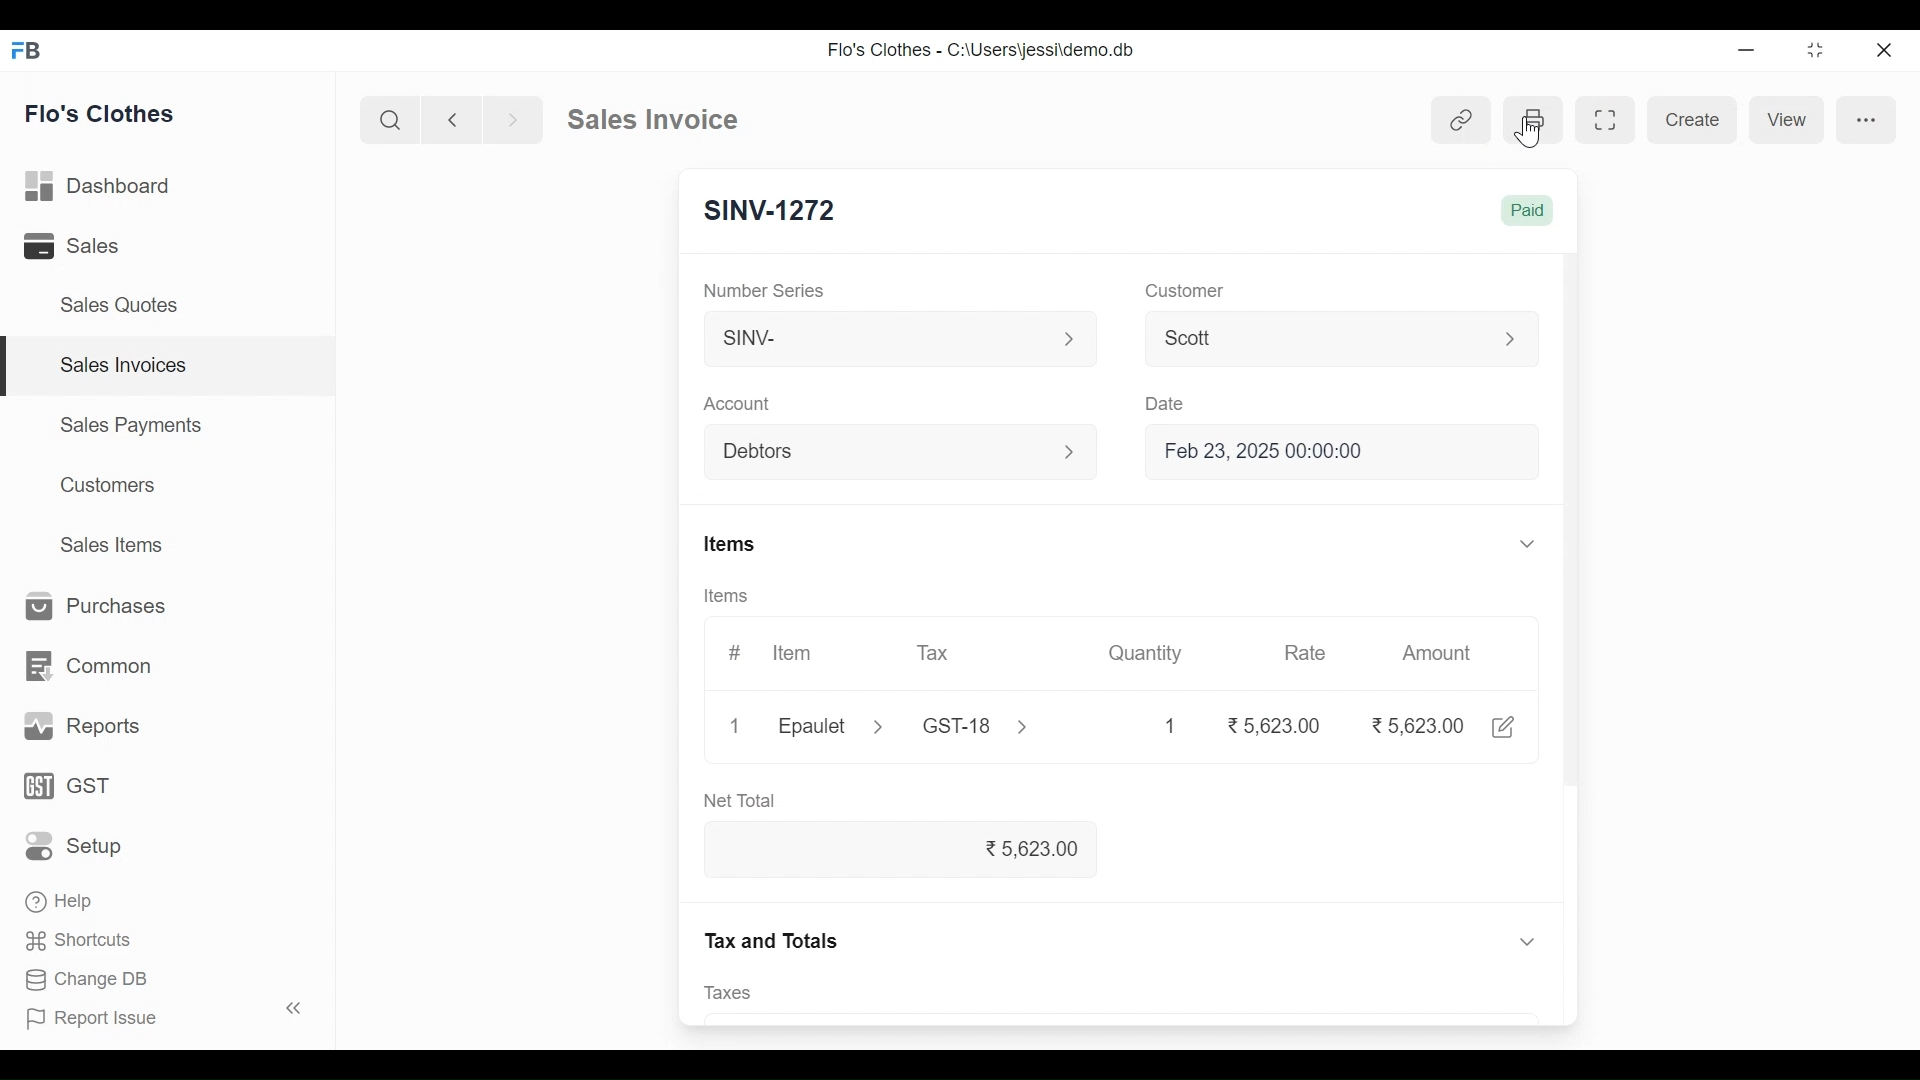 The height and width of the screenshot is (1080, 1920). I want to click on Edit, so click(1502, 726).